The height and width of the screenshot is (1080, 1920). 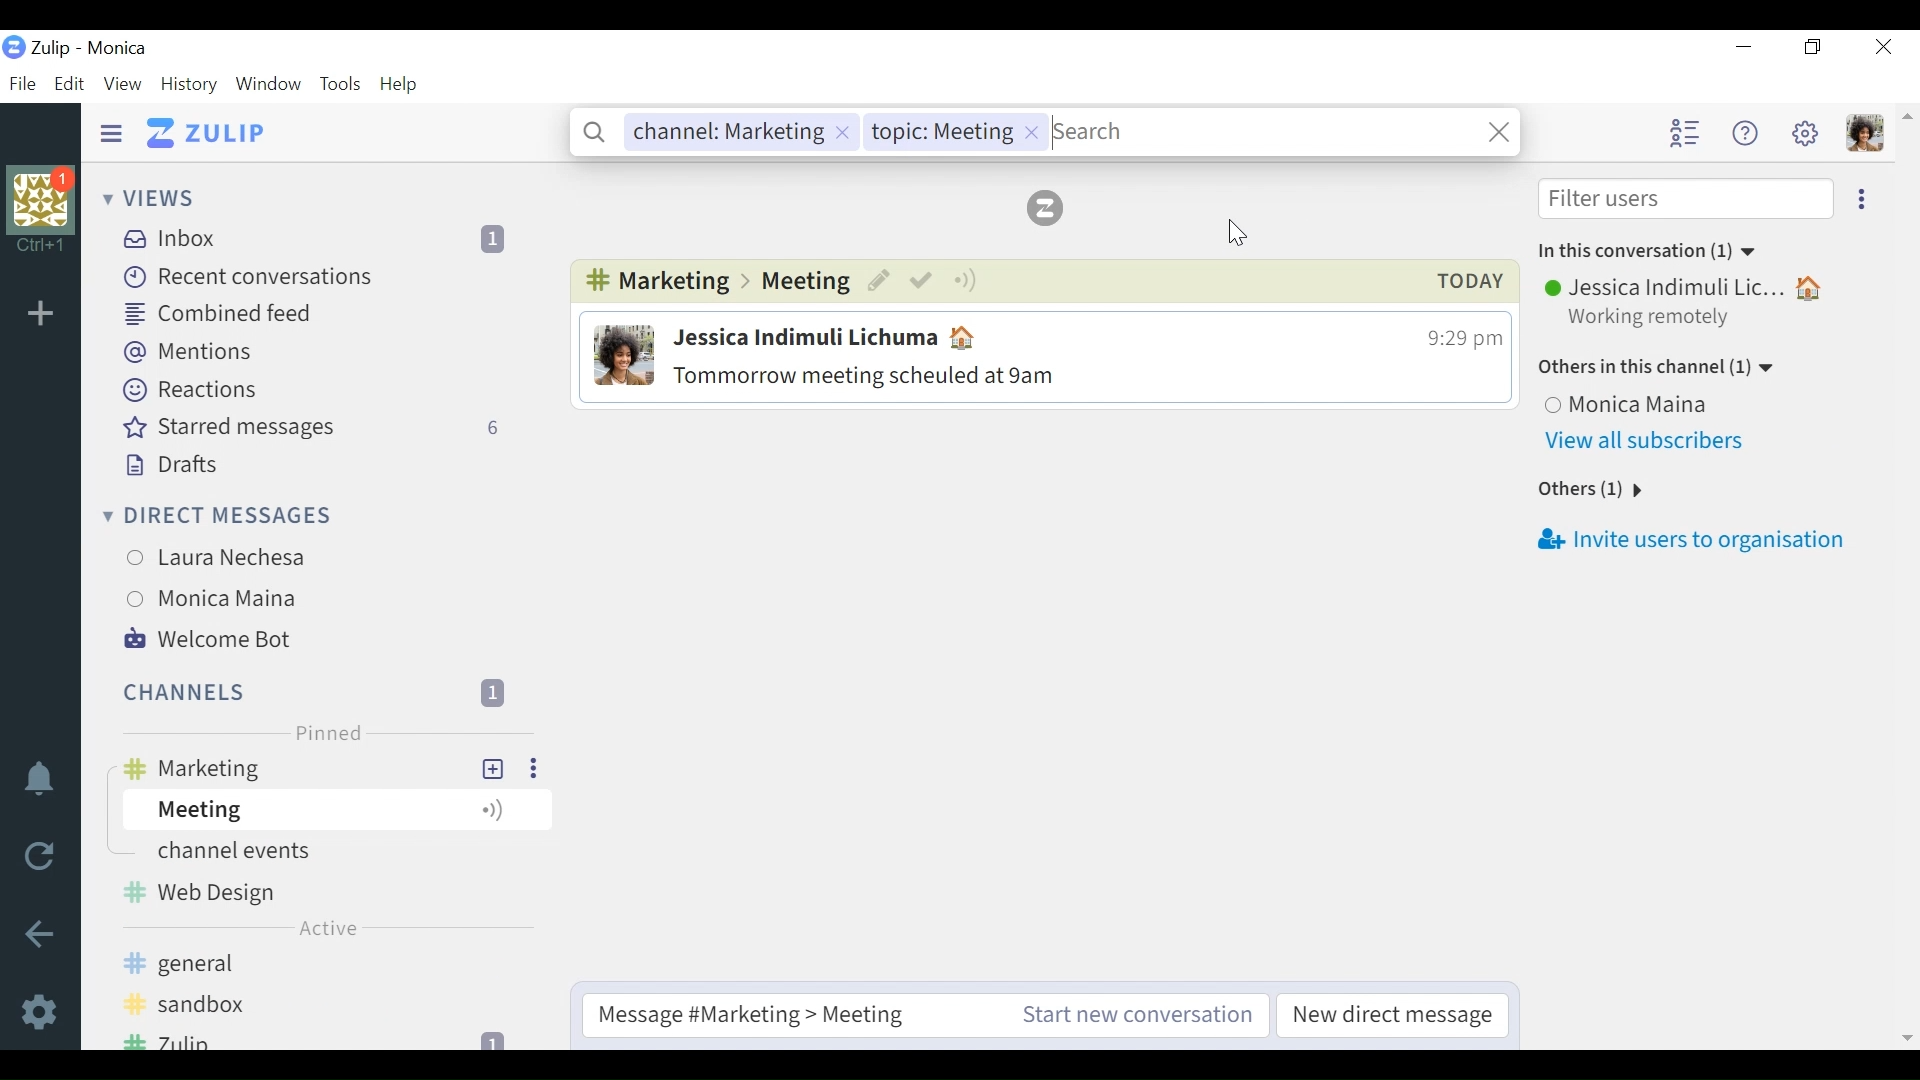 I want to click on minimize, so click(x=1741, y=46).